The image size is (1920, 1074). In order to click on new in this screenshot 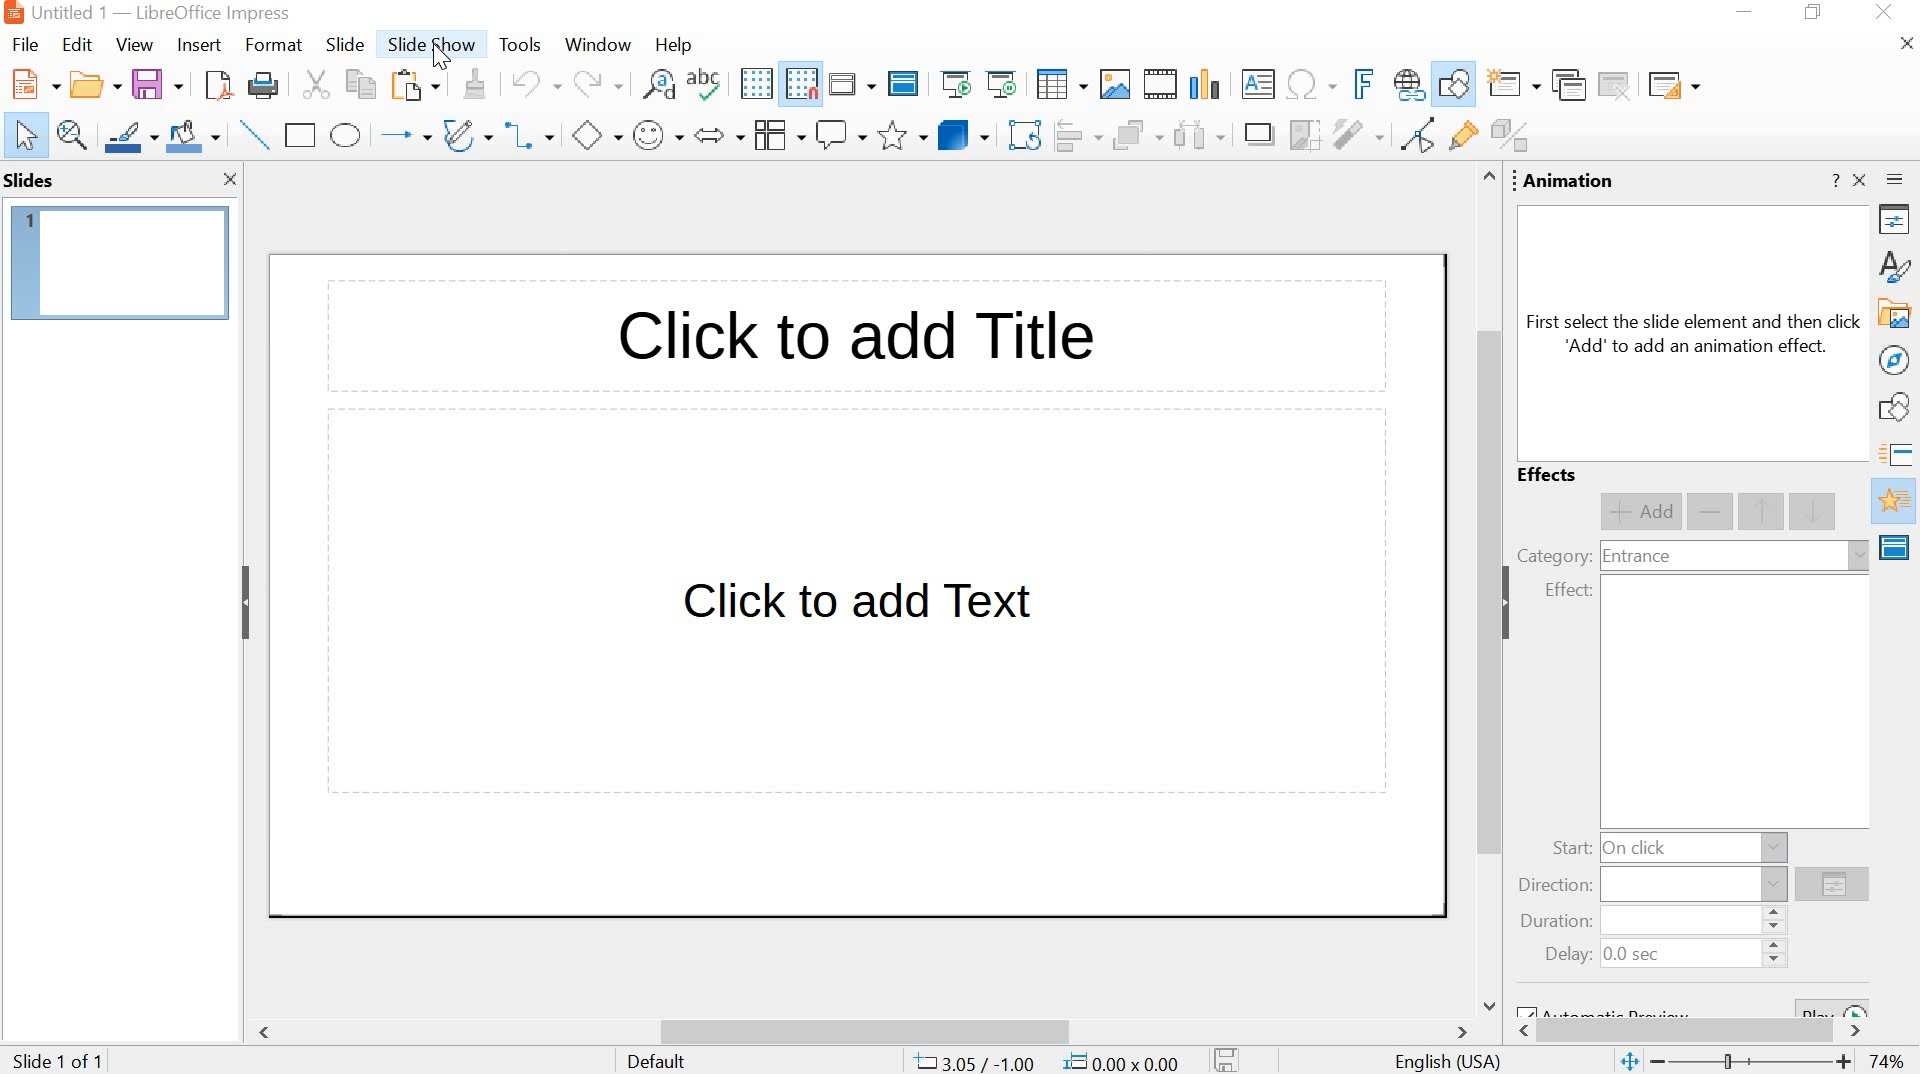, I will do `click(32, 85)`.